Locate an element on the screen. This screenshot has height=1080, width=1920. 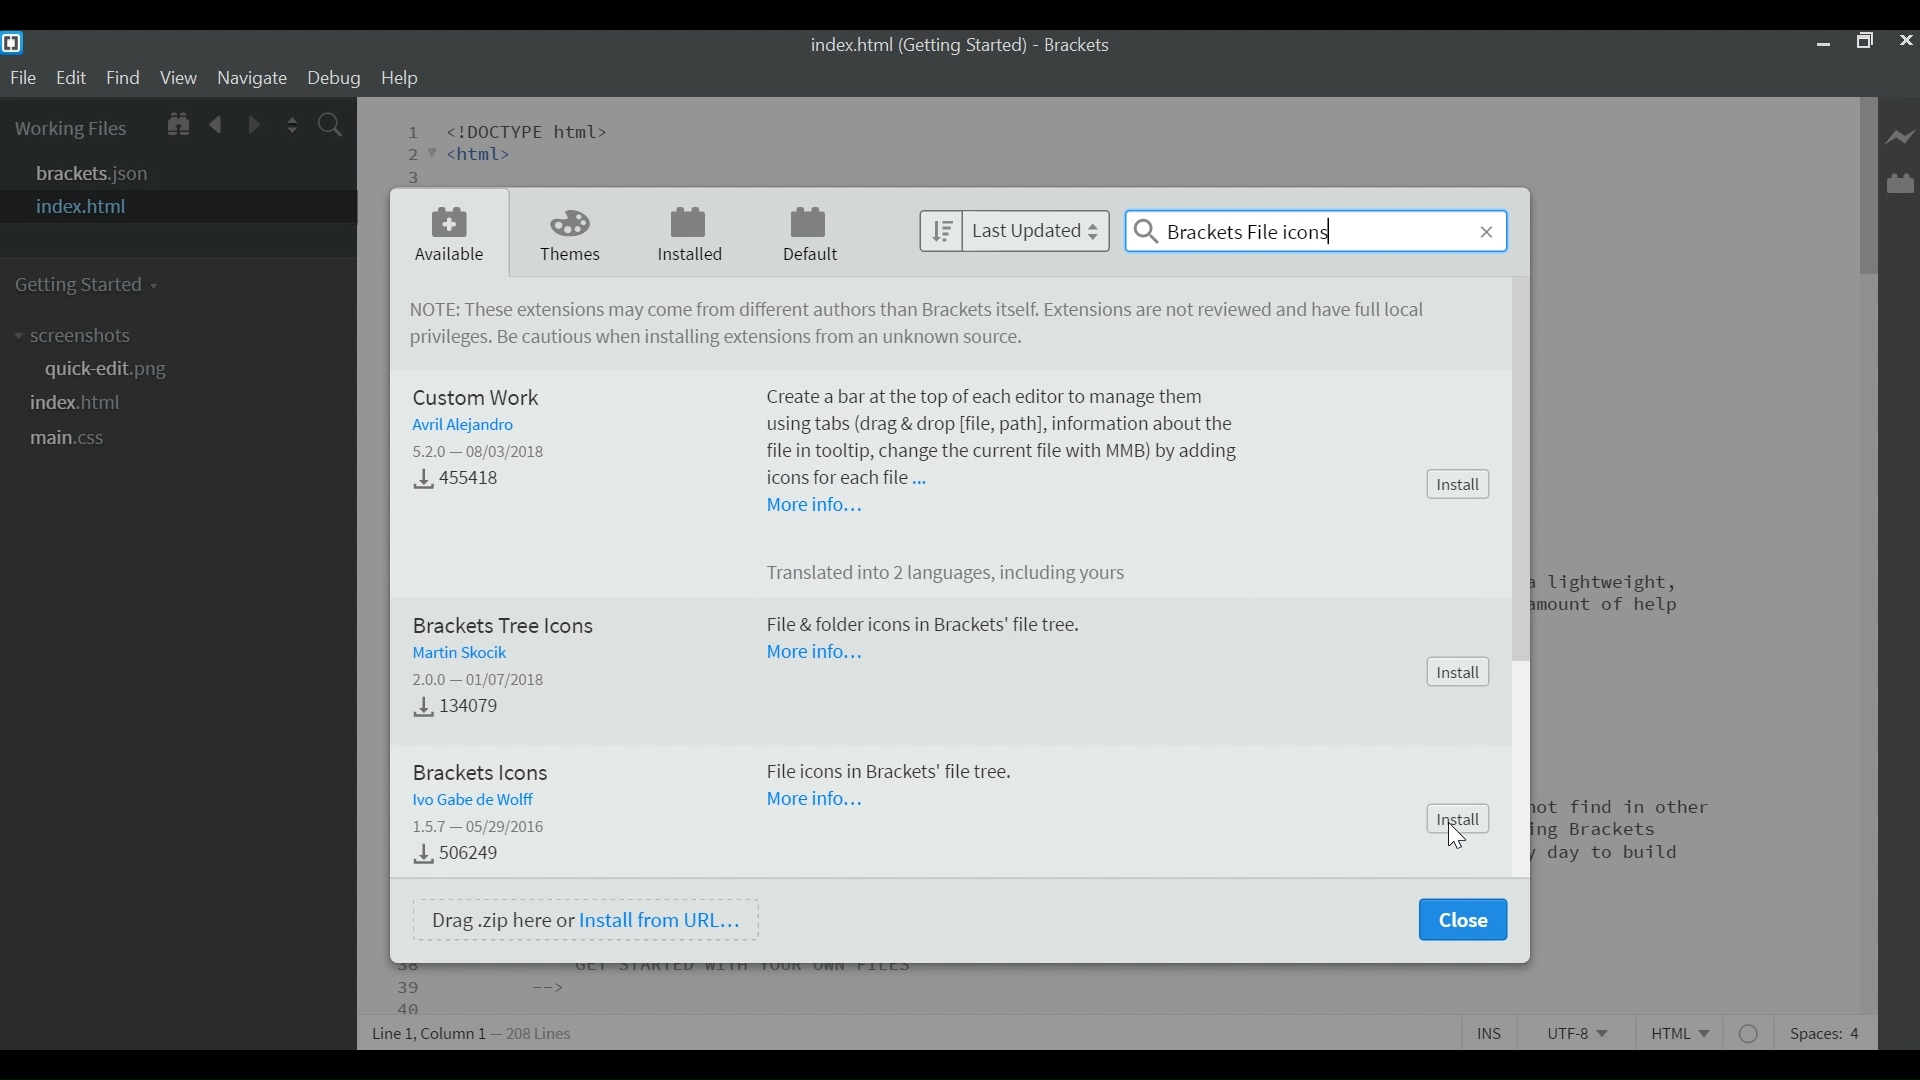
Edit is located at coordinates (71, 78).